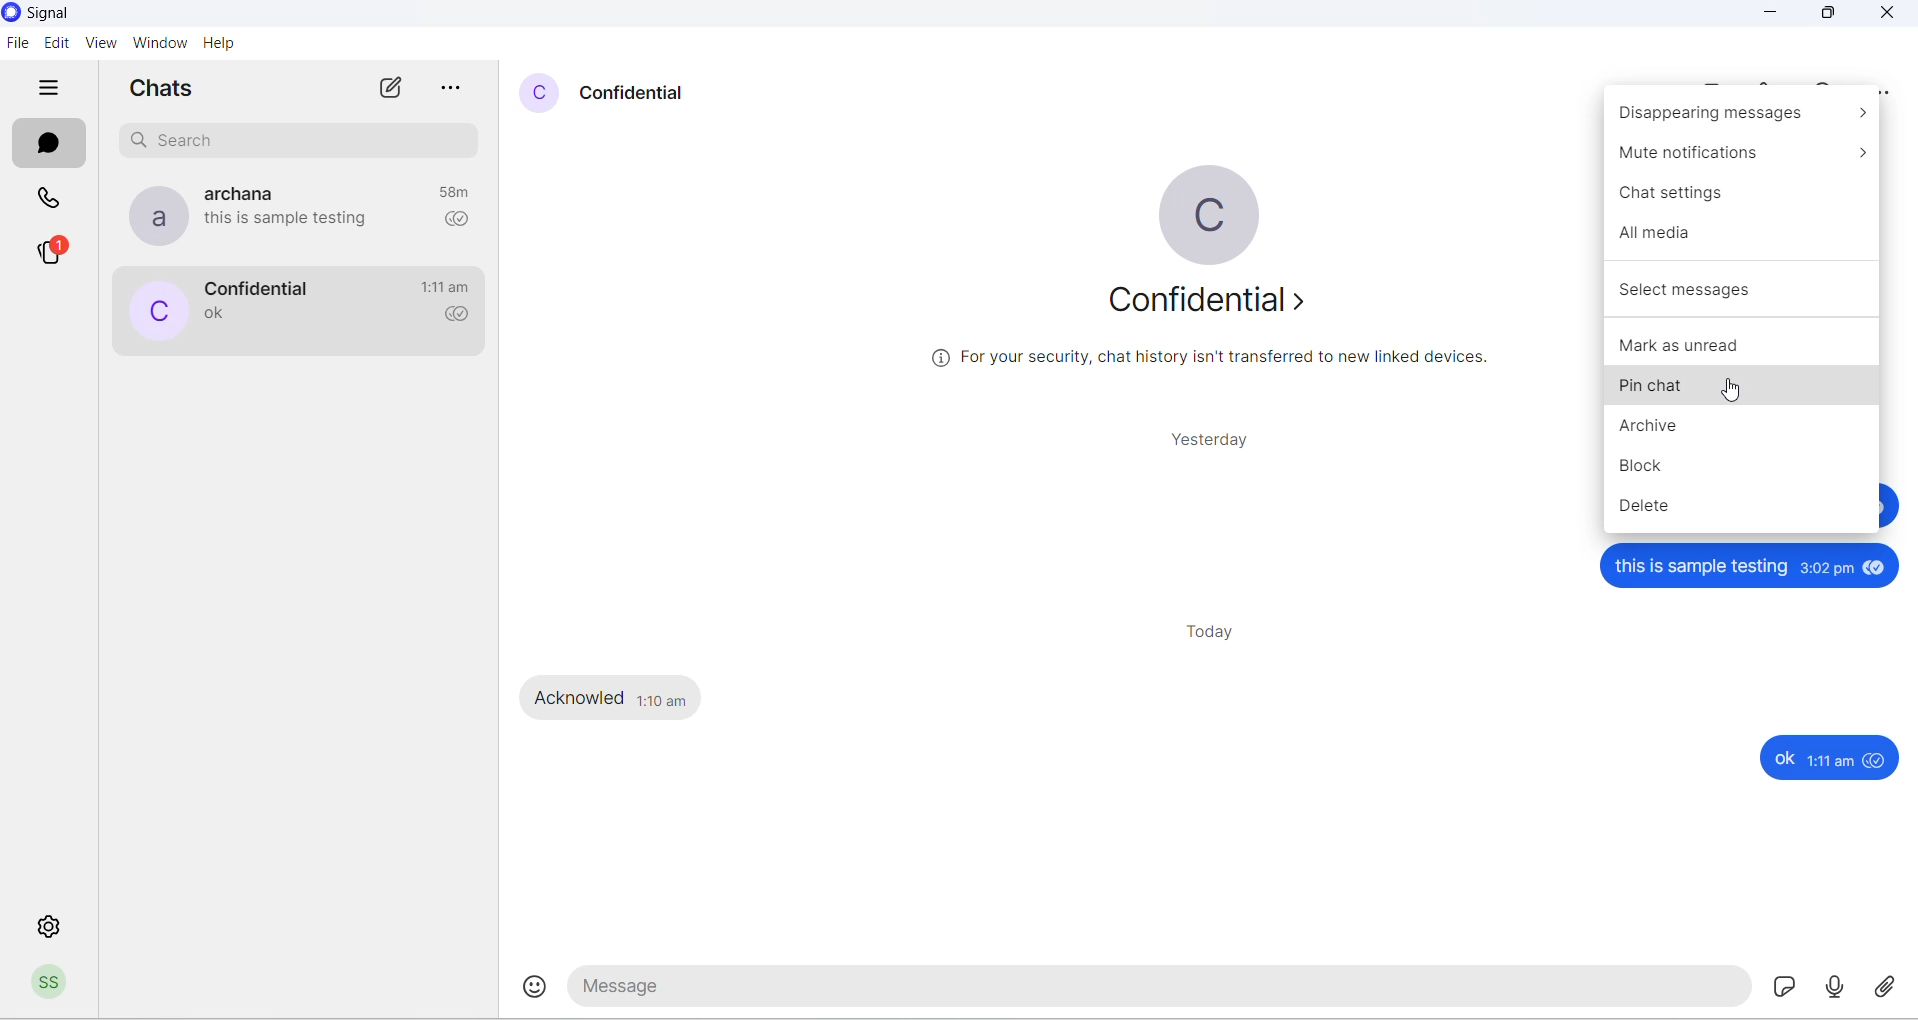 The width and height of the screenshot is (1918, 1020). I want to click on last message time, so click(451, 192).